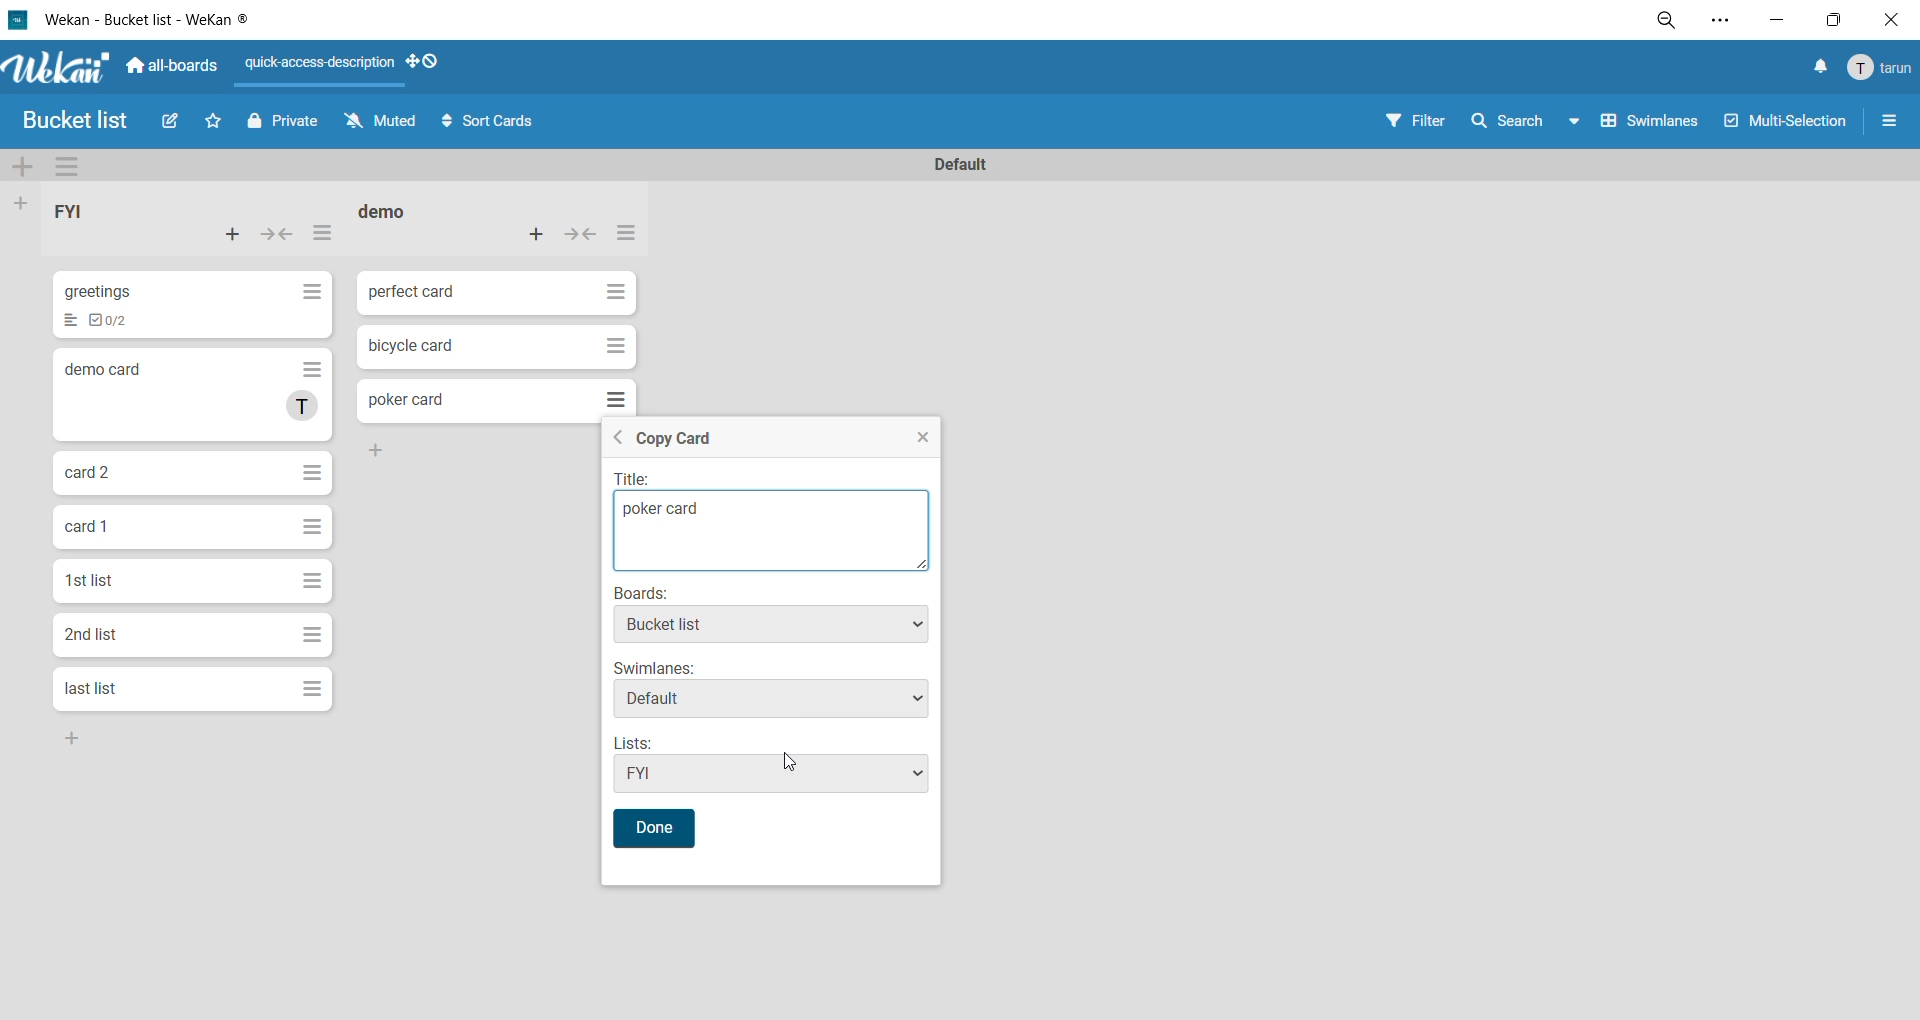 This screenshot has width=1920, height=1020. What do you see at coordinates (655, 667) in the screenshot?
I see `Swimlanes:` at bounding box center [655, 667].